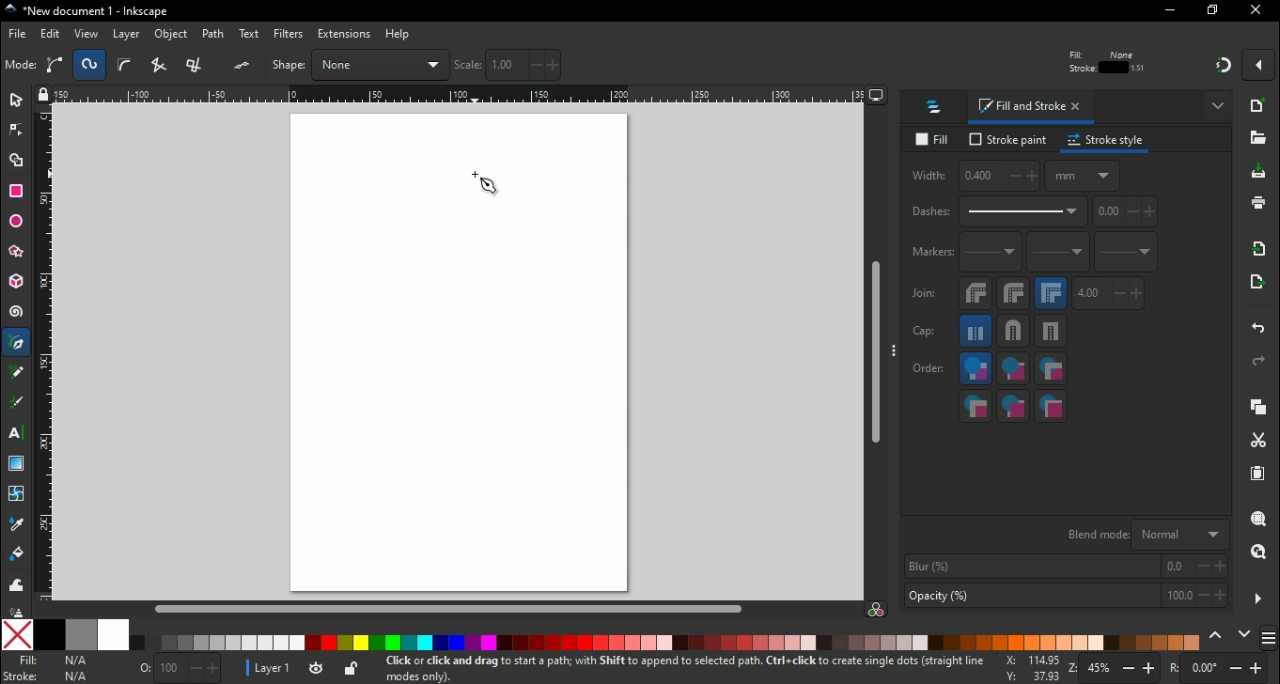 Image resolution: width=1280 pixels, height=684 pixels. I want to click on open file dialogue, so click(1259, 143).